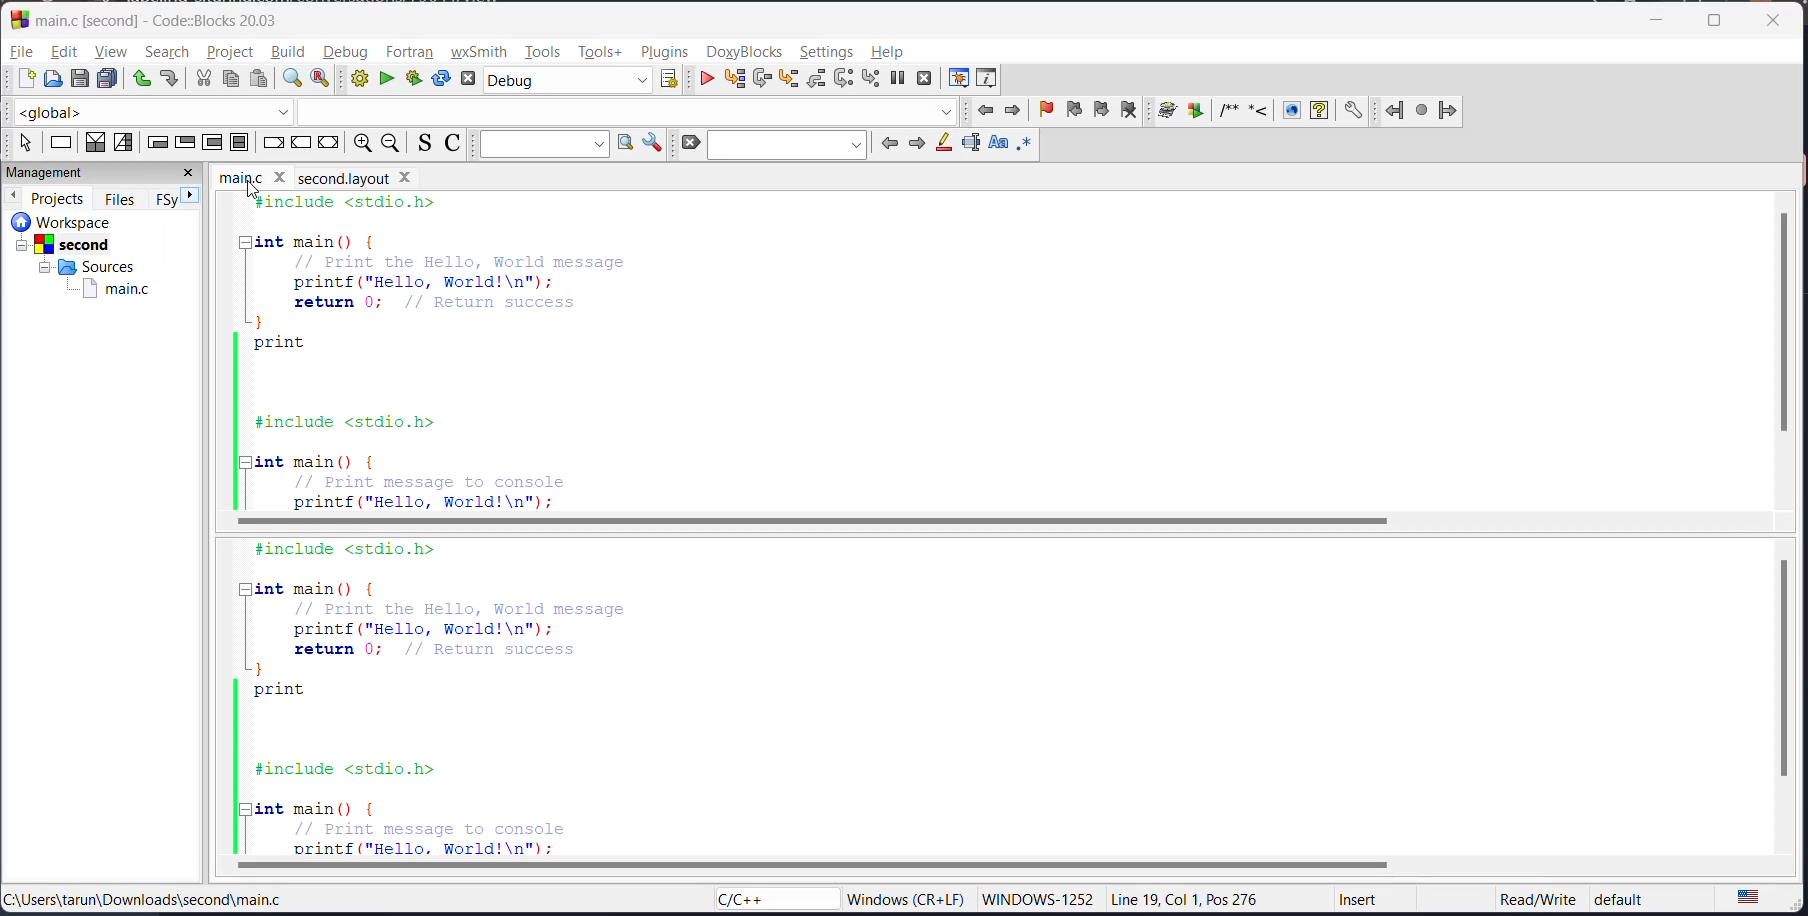 The width and height of the screenshot is (1808, 916). I want to click on help, so click(888, 50).